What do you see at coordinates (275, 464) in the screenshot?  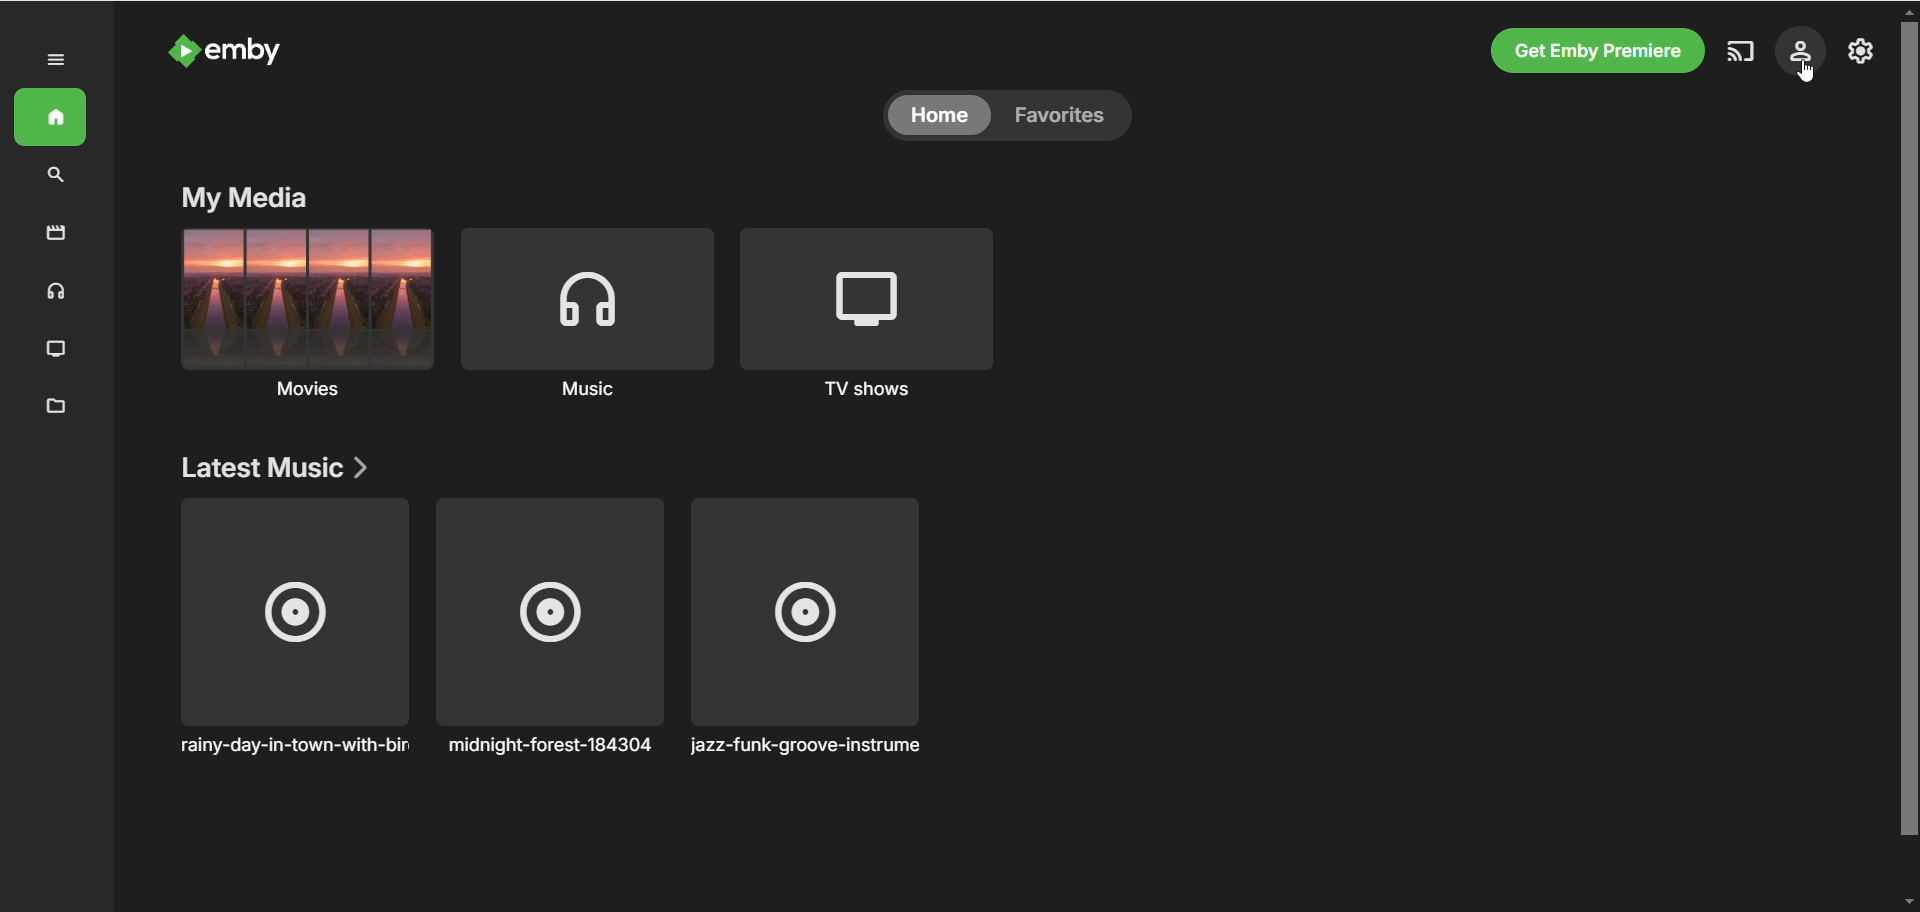 I see `latest music` at bounding box center [275, 464].